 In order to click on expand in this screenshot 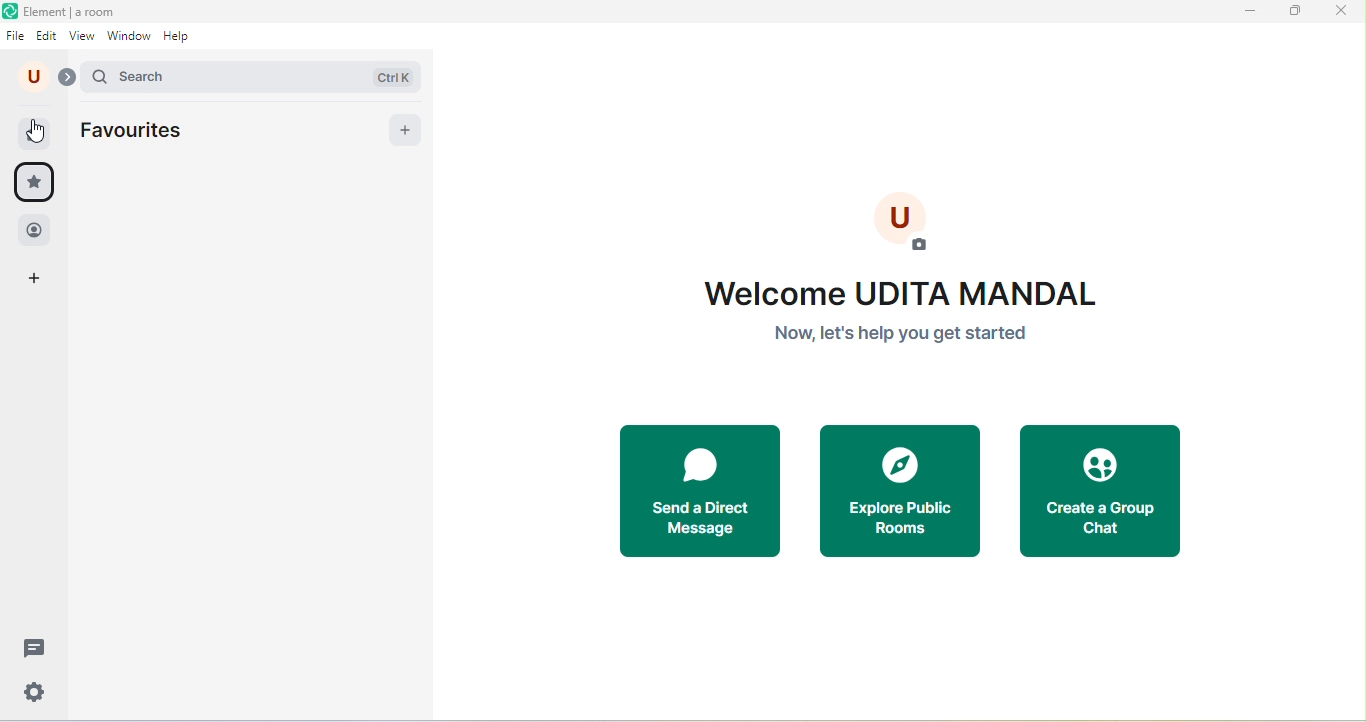, I will do `click(70, 78)`.